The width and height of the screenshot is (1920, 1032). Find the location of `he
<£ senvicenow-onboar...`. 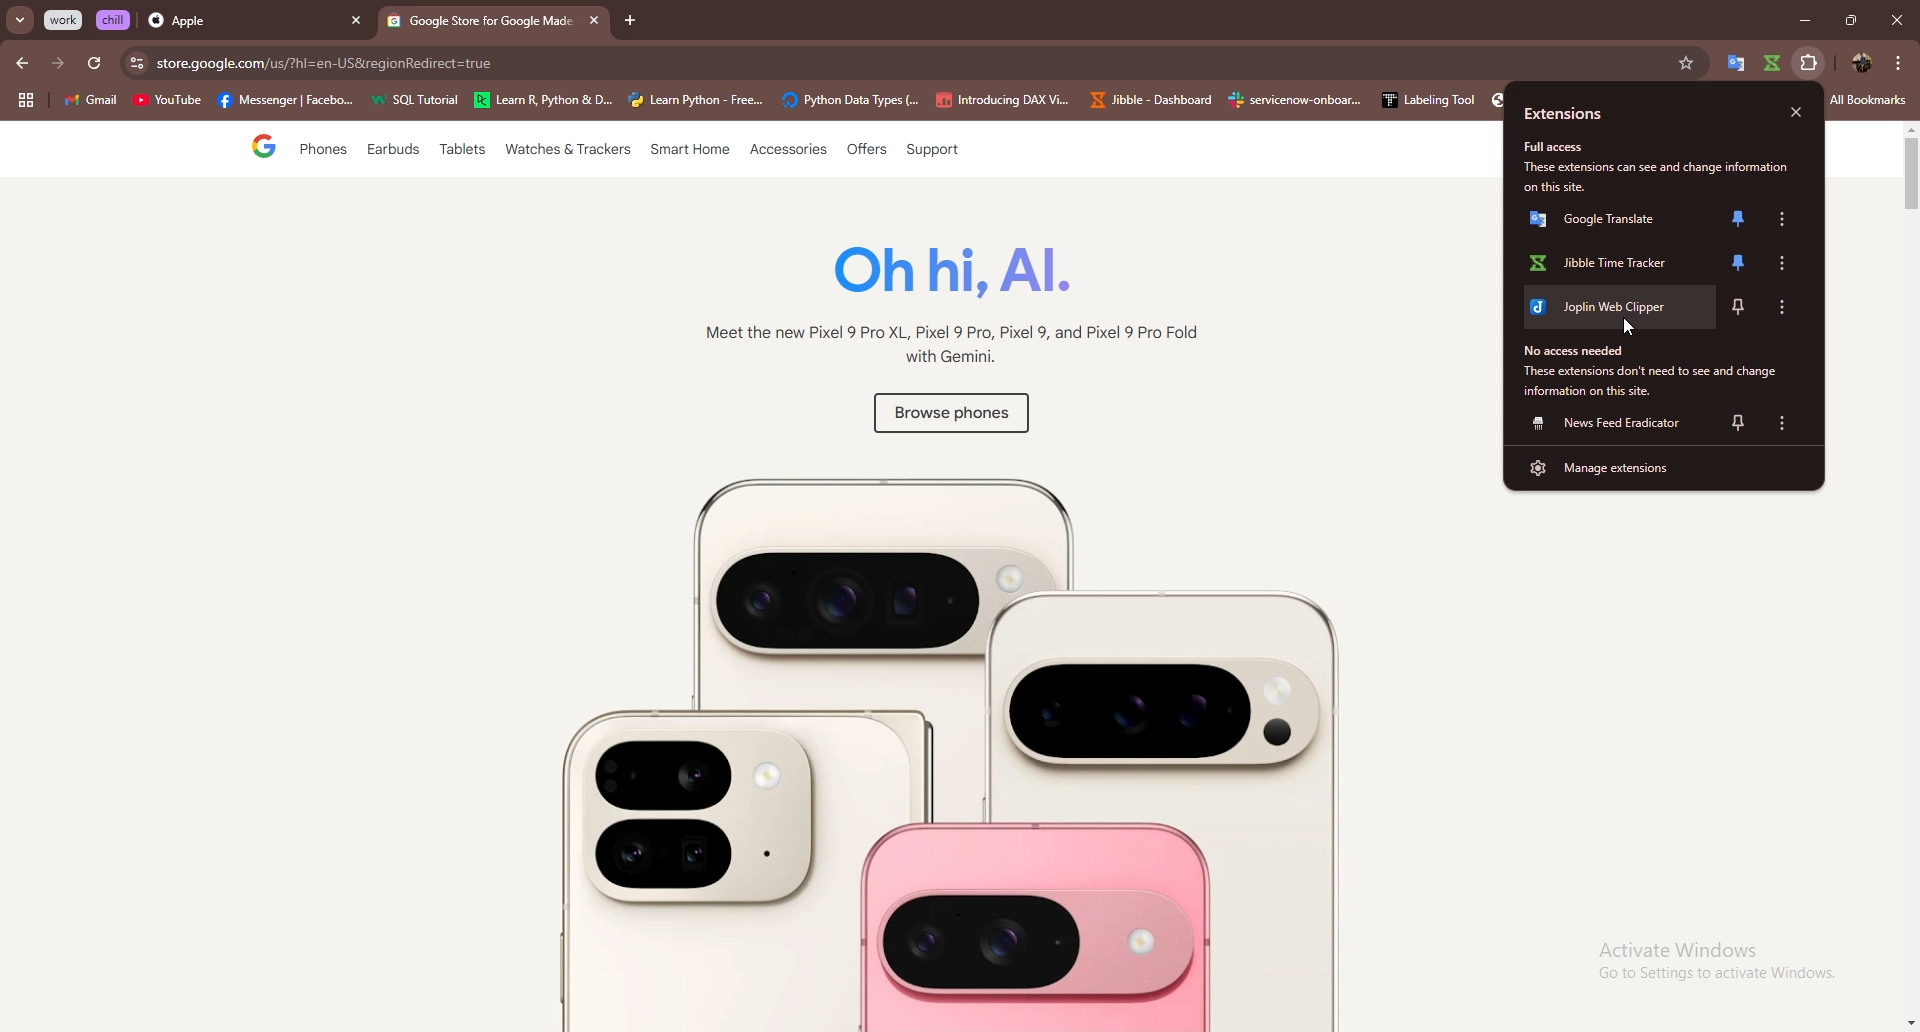

he
<£ senvicenow-onboar... is located at coordinates (1296, 100).